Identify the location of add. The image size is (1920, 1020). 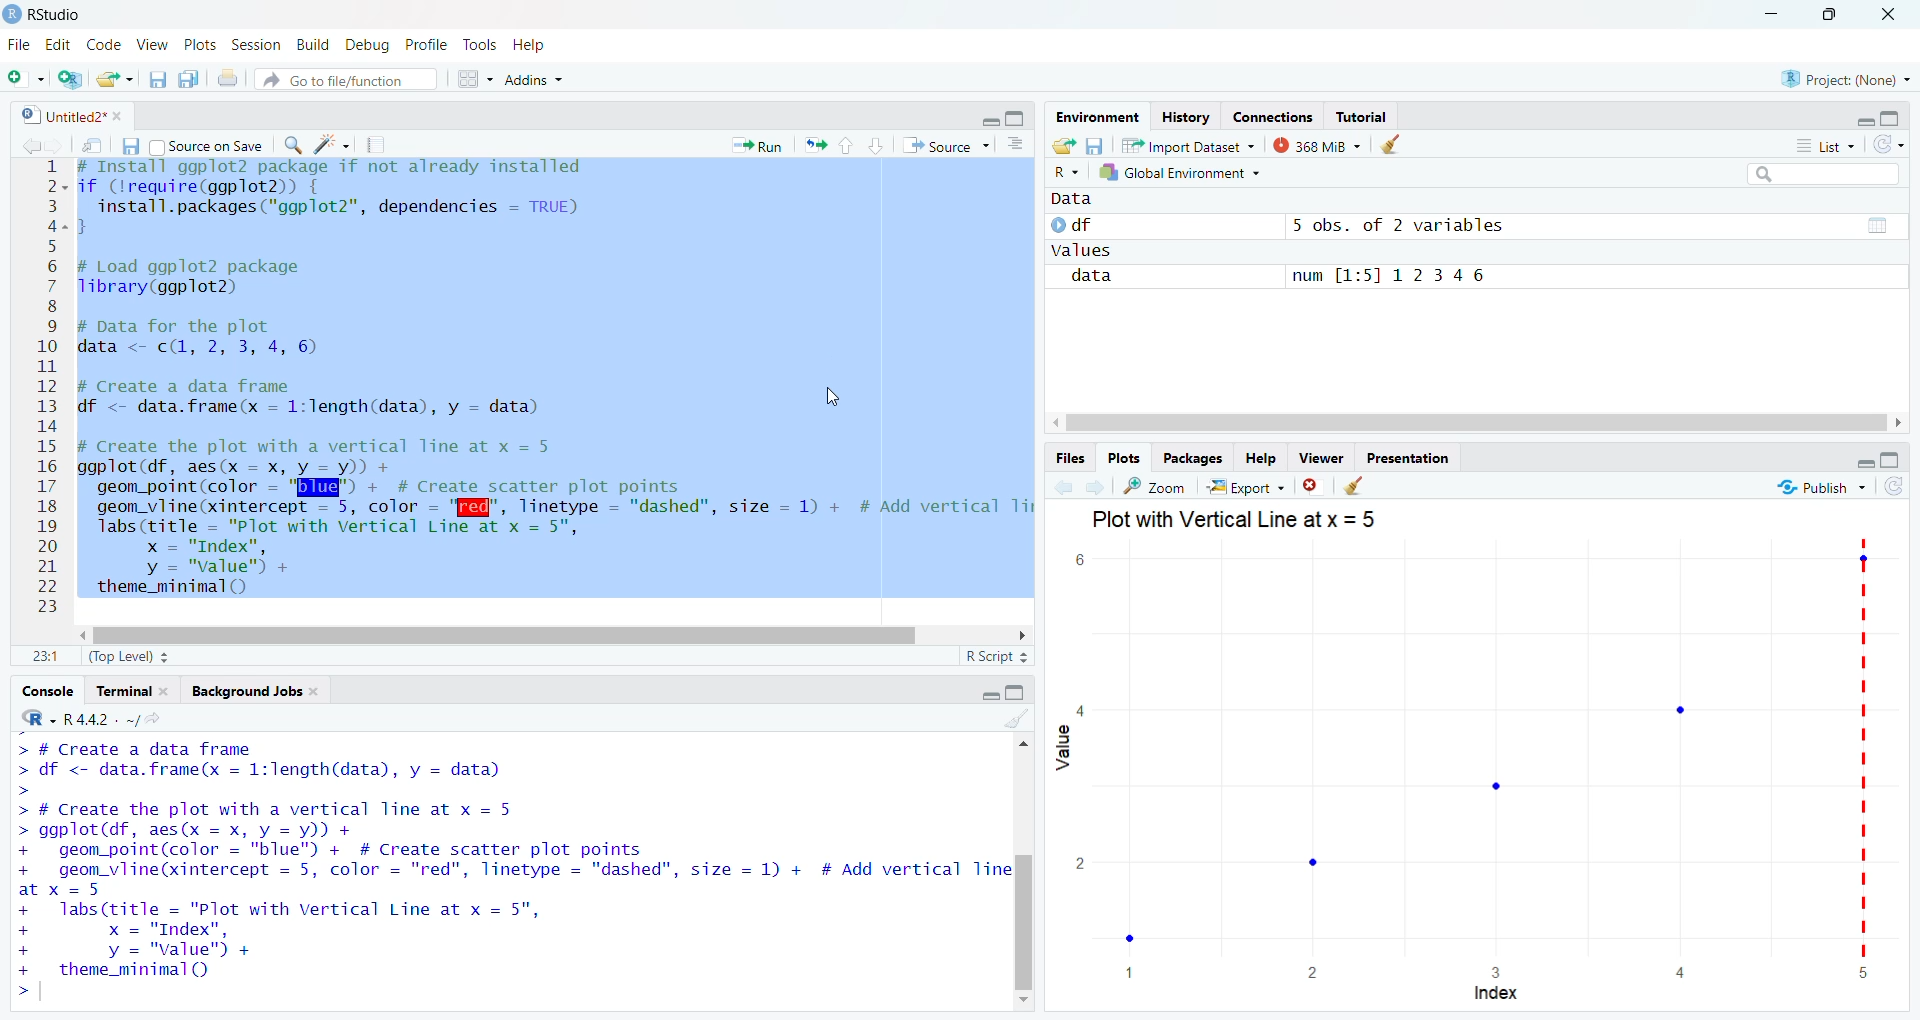
(25, 79).